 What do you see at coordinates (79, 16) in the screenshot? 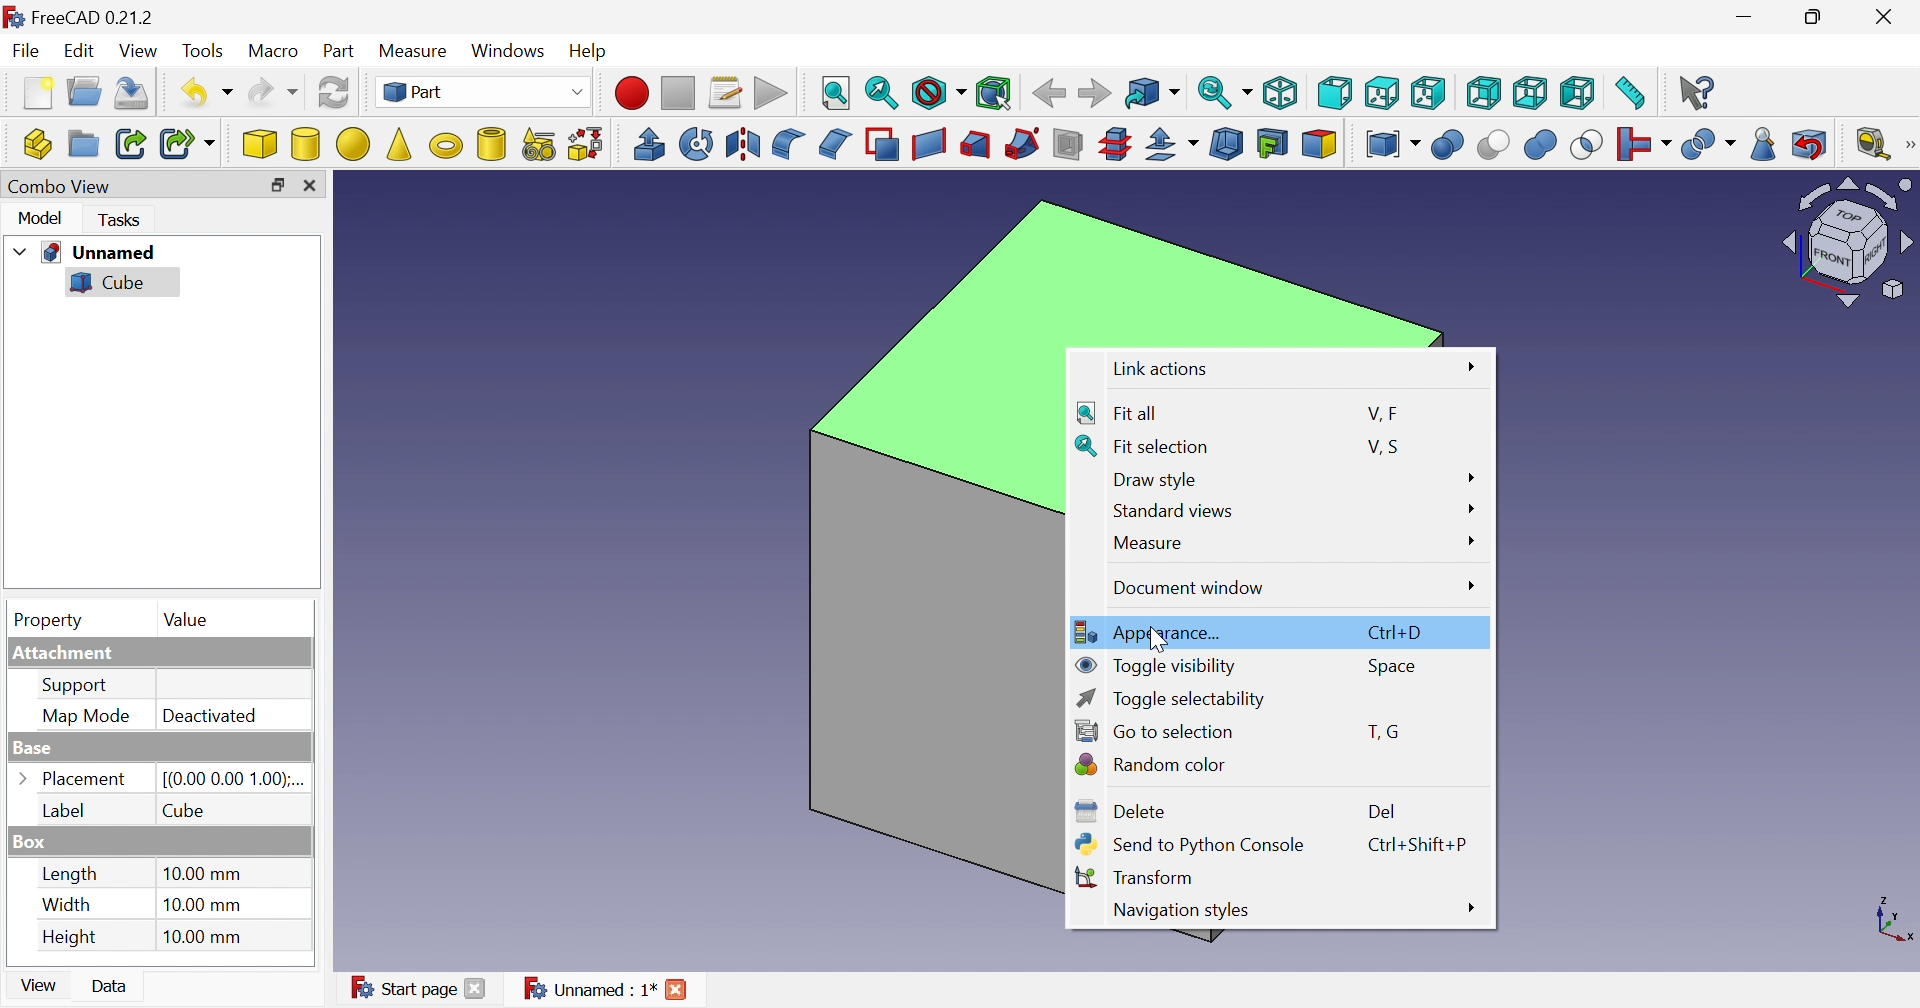
I see `FreeCAD 0.21.2` at bounding box center [79, 16].